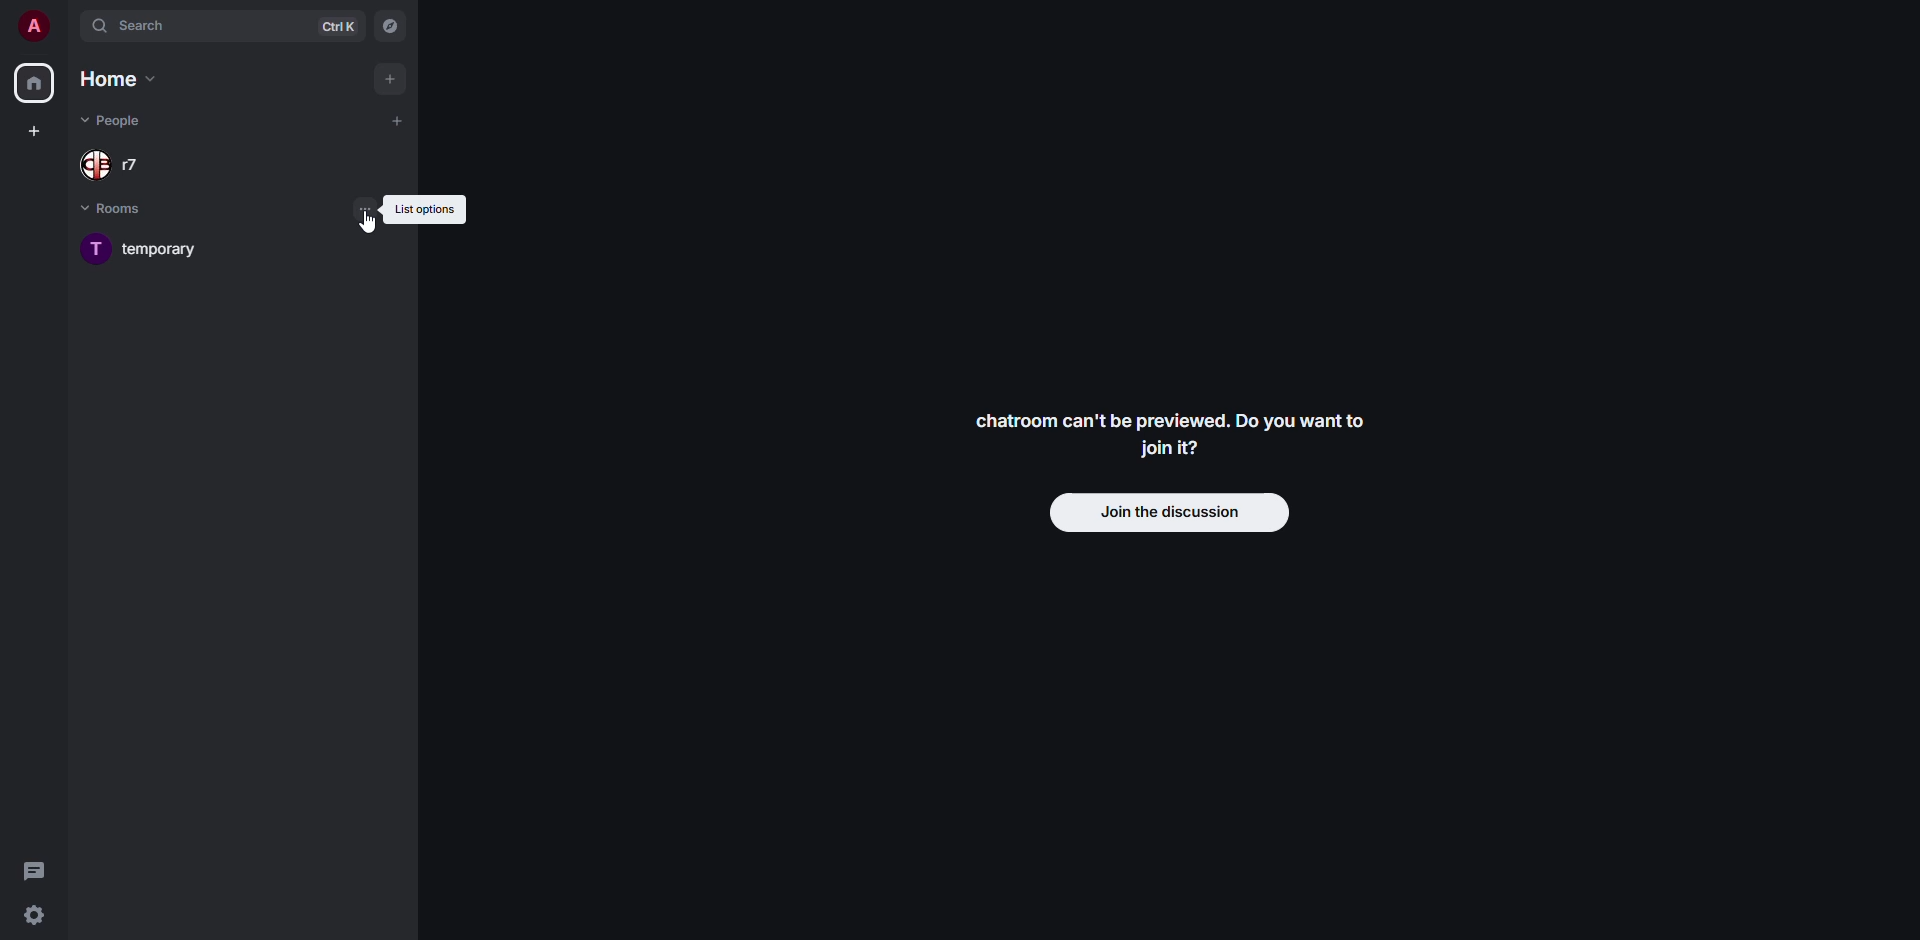  I want to click on people, so click(117, 167).